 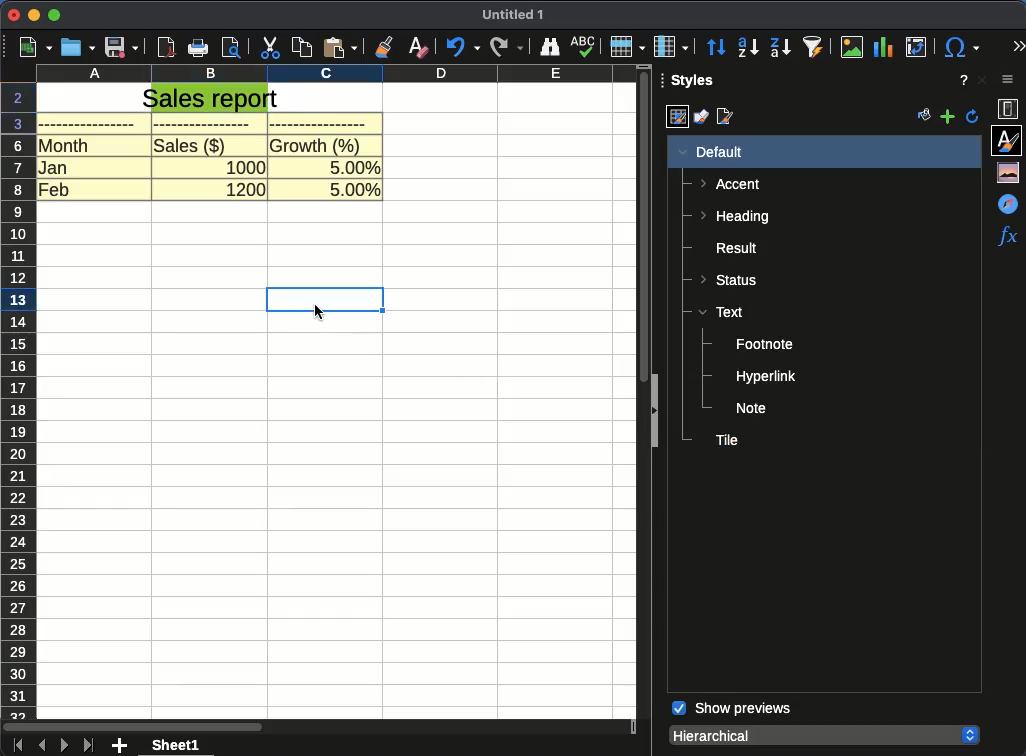 What do you see at coordinates (338, 75) in the screenshot?
I see `column` at bounding box center [338, 75].